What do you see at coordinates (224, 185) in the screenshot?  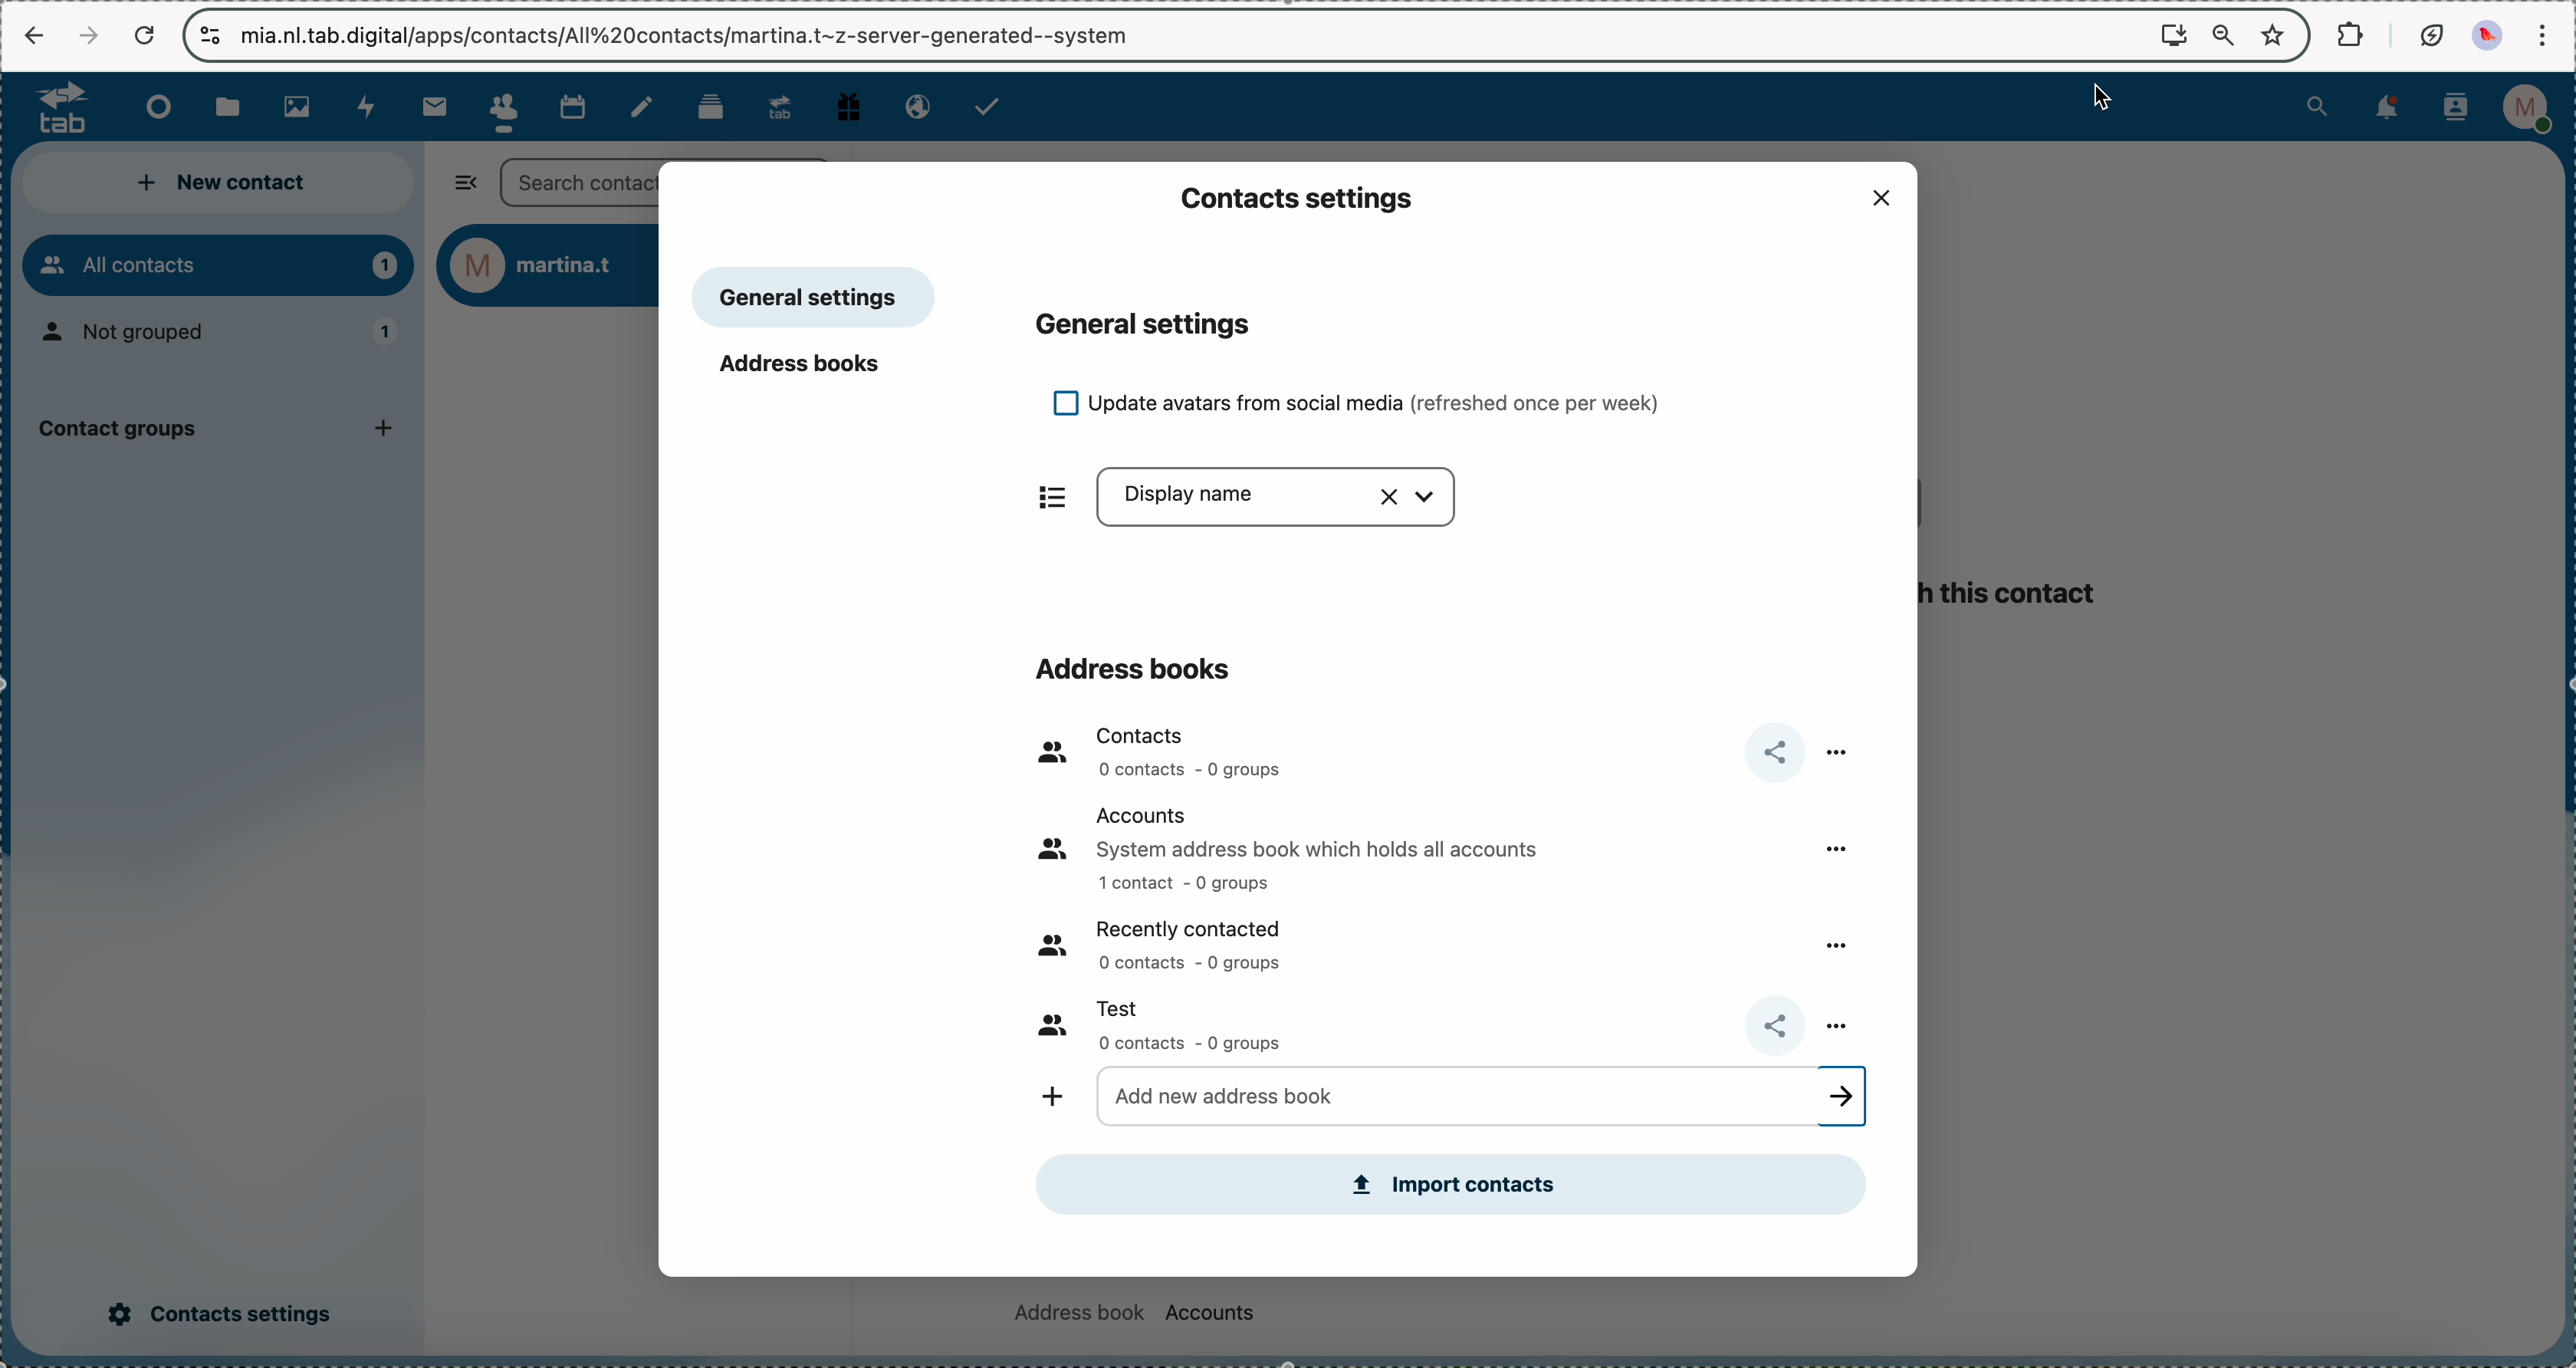 I see `new contact` at bounding box center [224, 185].